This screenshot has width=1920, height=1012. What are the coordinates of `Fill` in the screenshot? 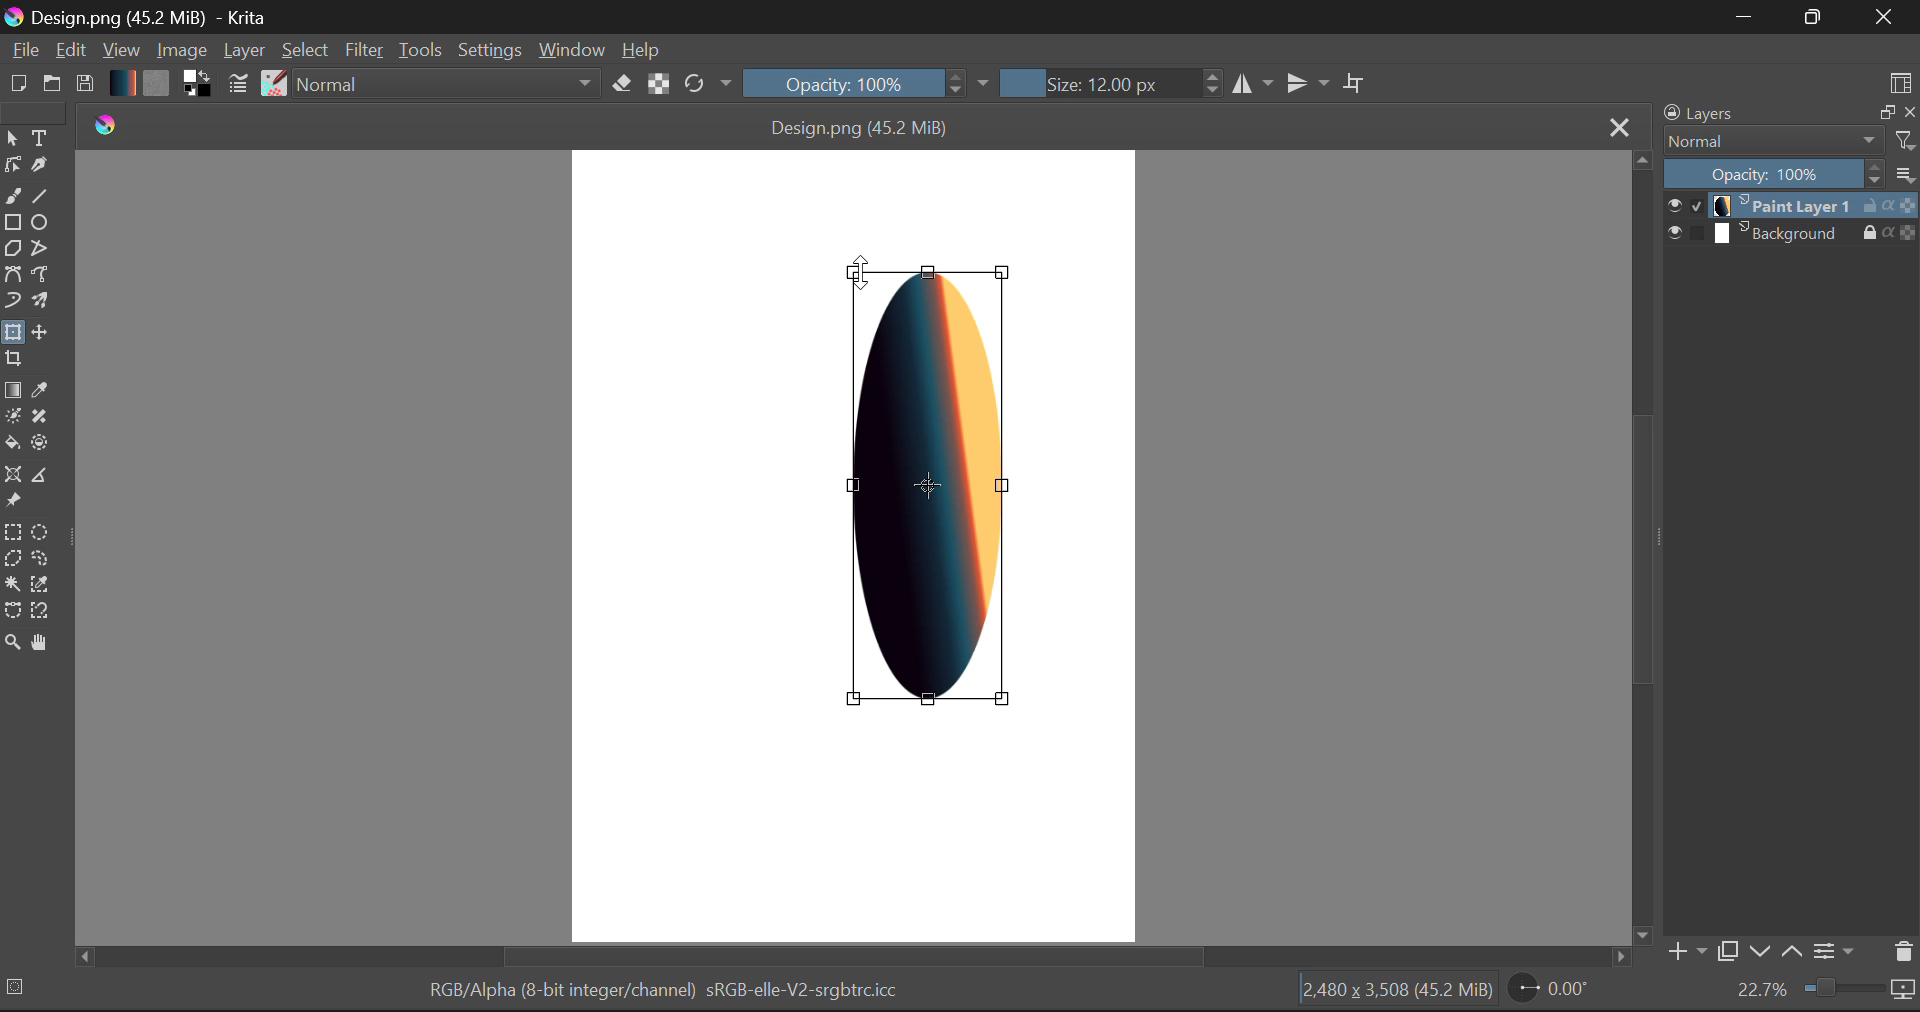 It's located at (13, 442).